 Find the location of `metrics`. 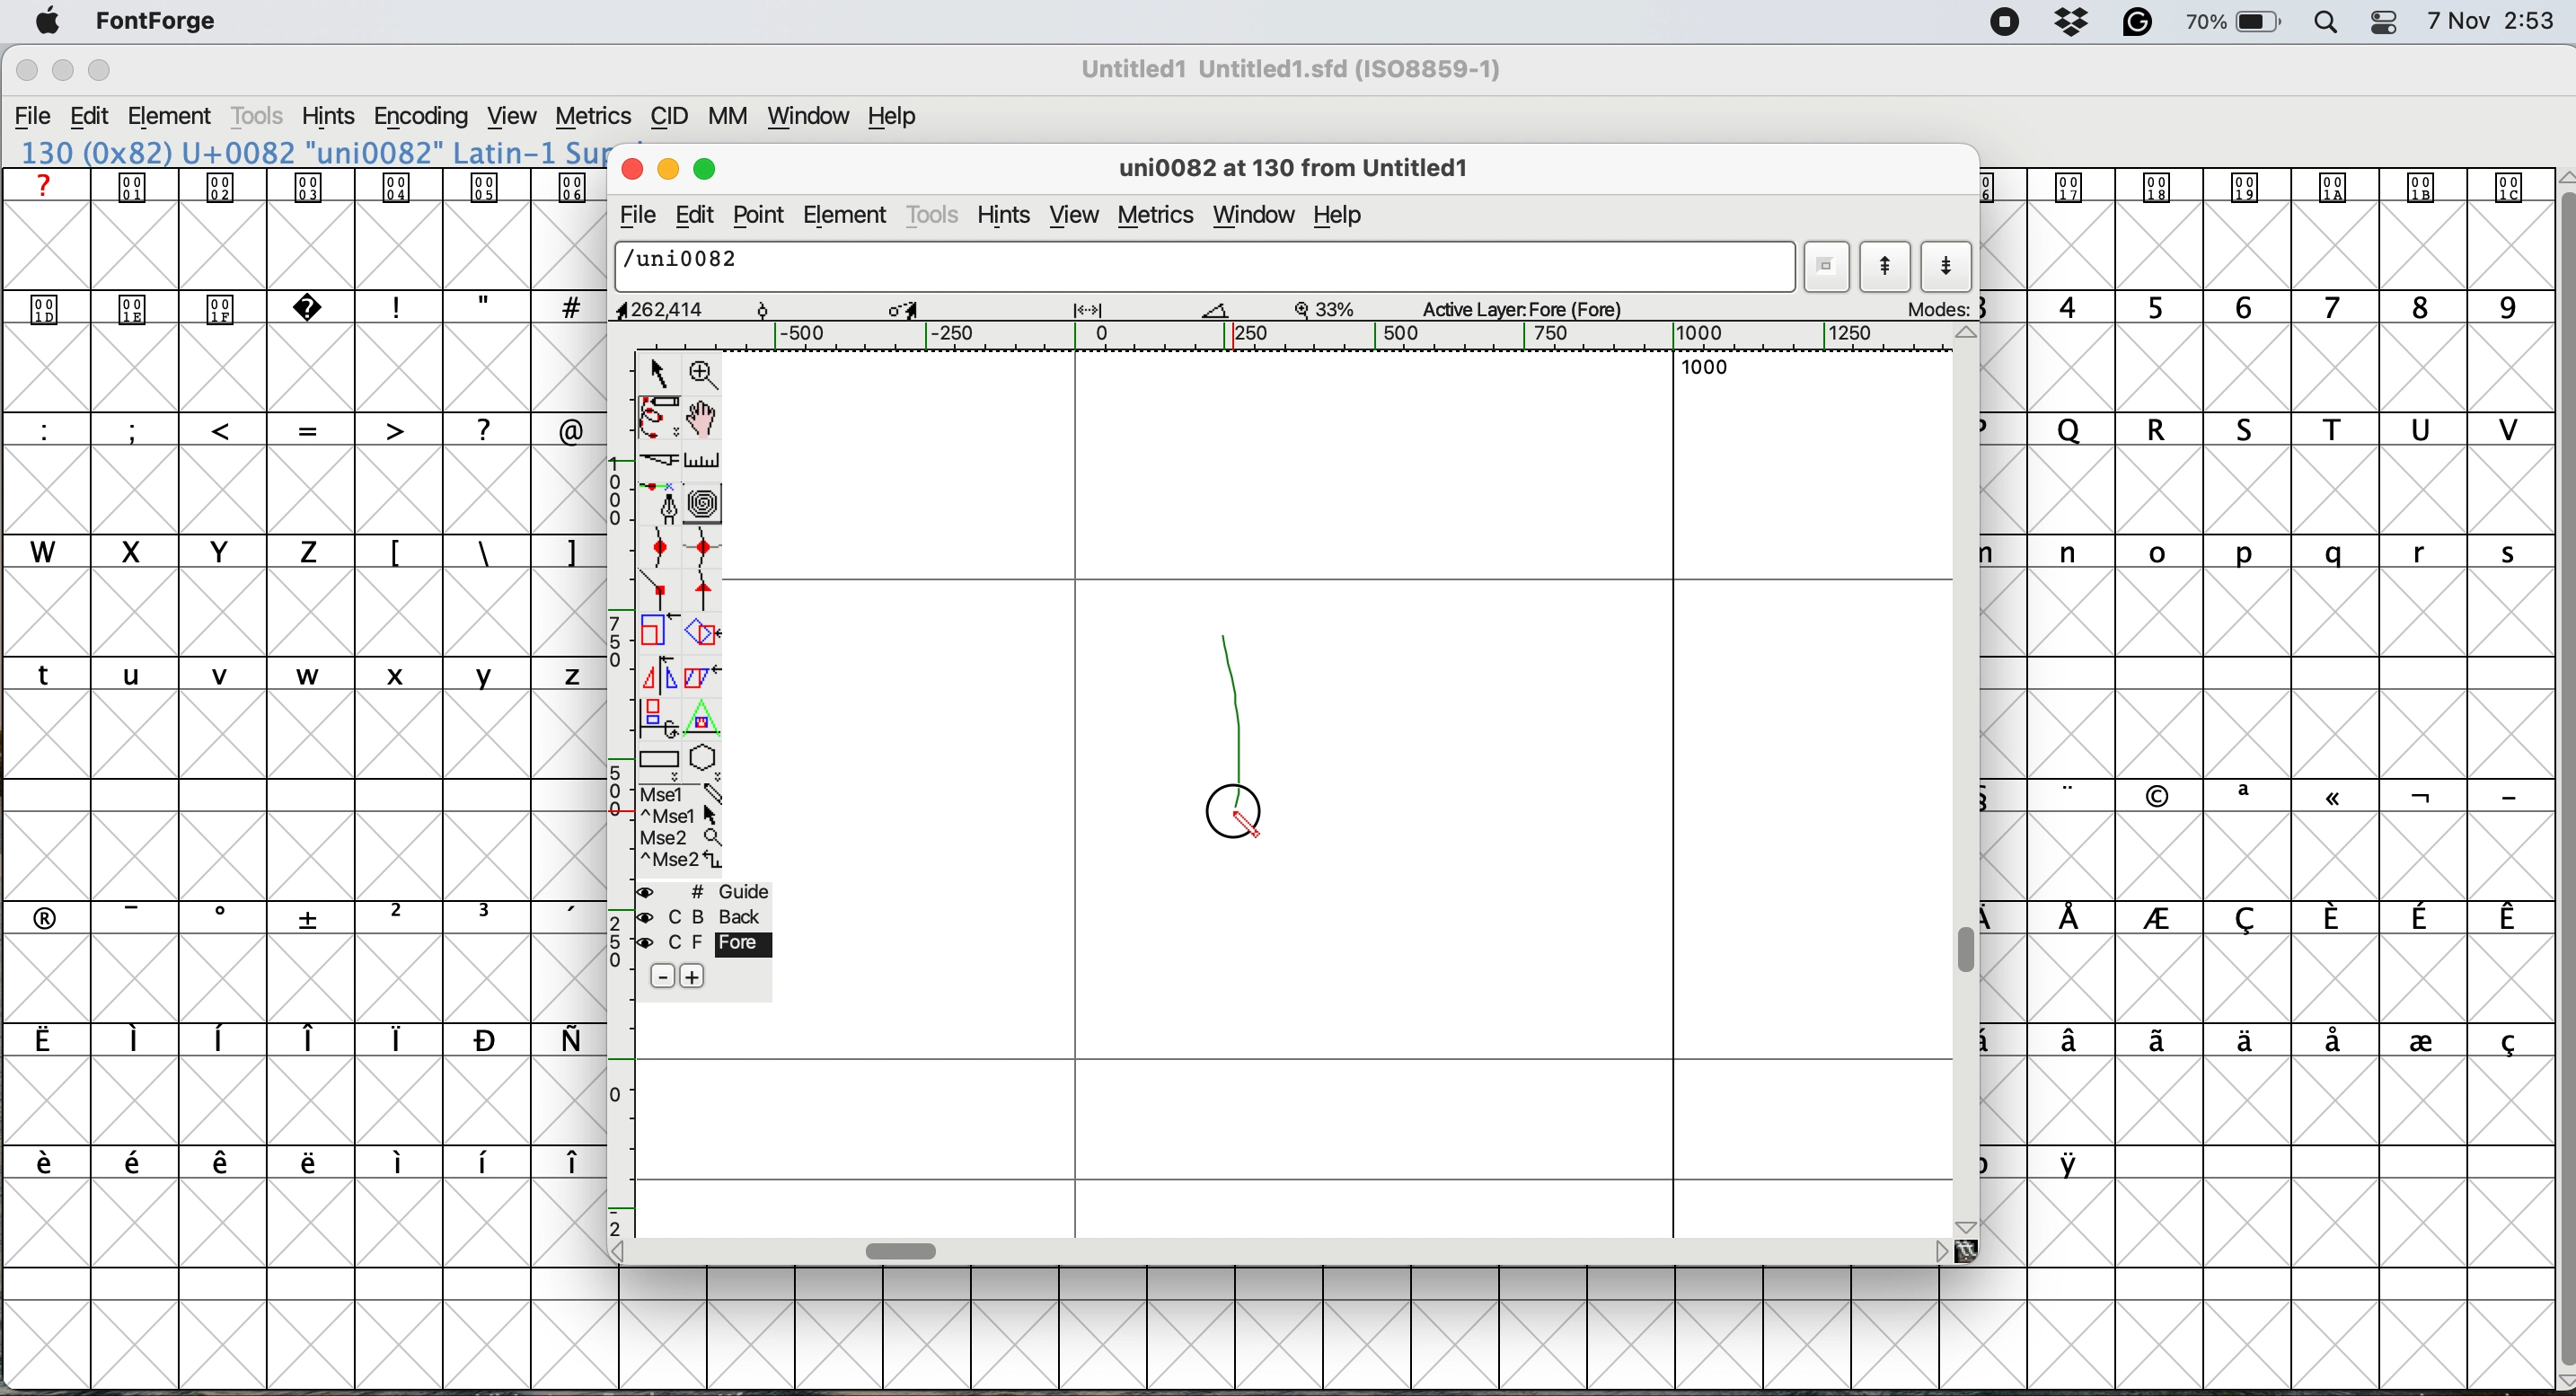

metrics is located at coordinates (597, 113).